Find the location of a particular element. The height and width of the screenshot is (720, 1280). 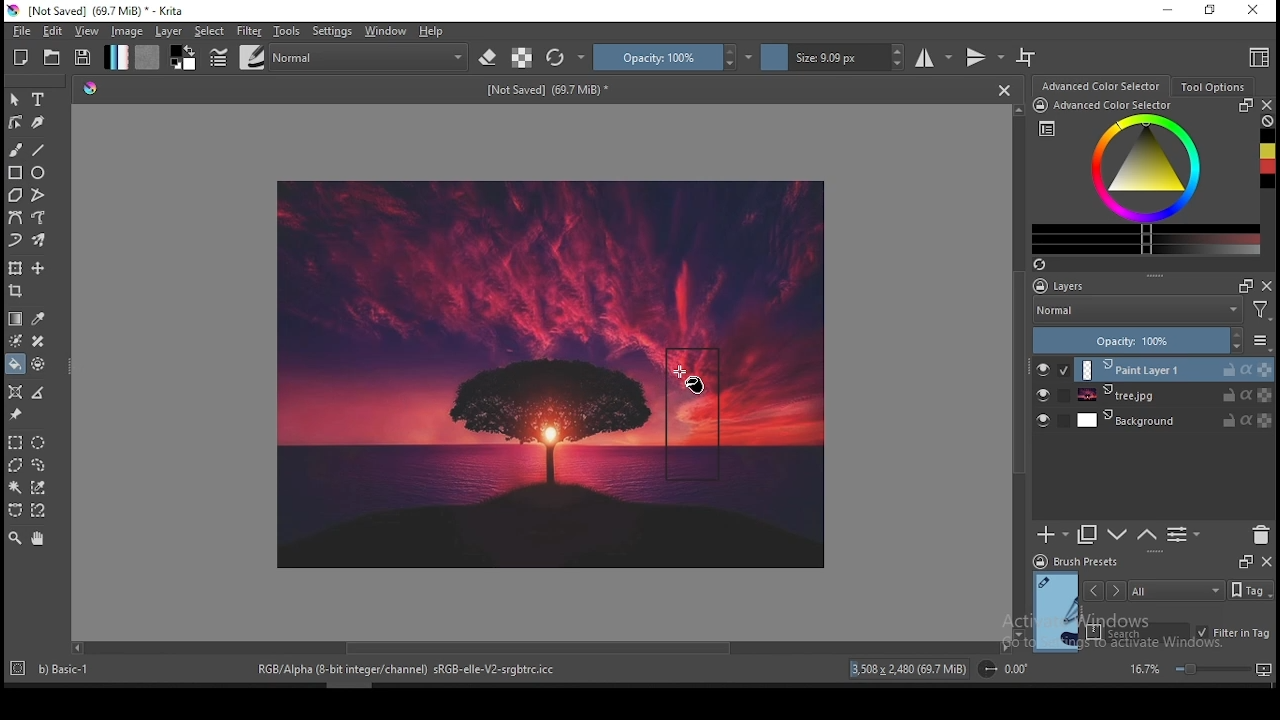

minimize is located at coordinates (1169, 12).